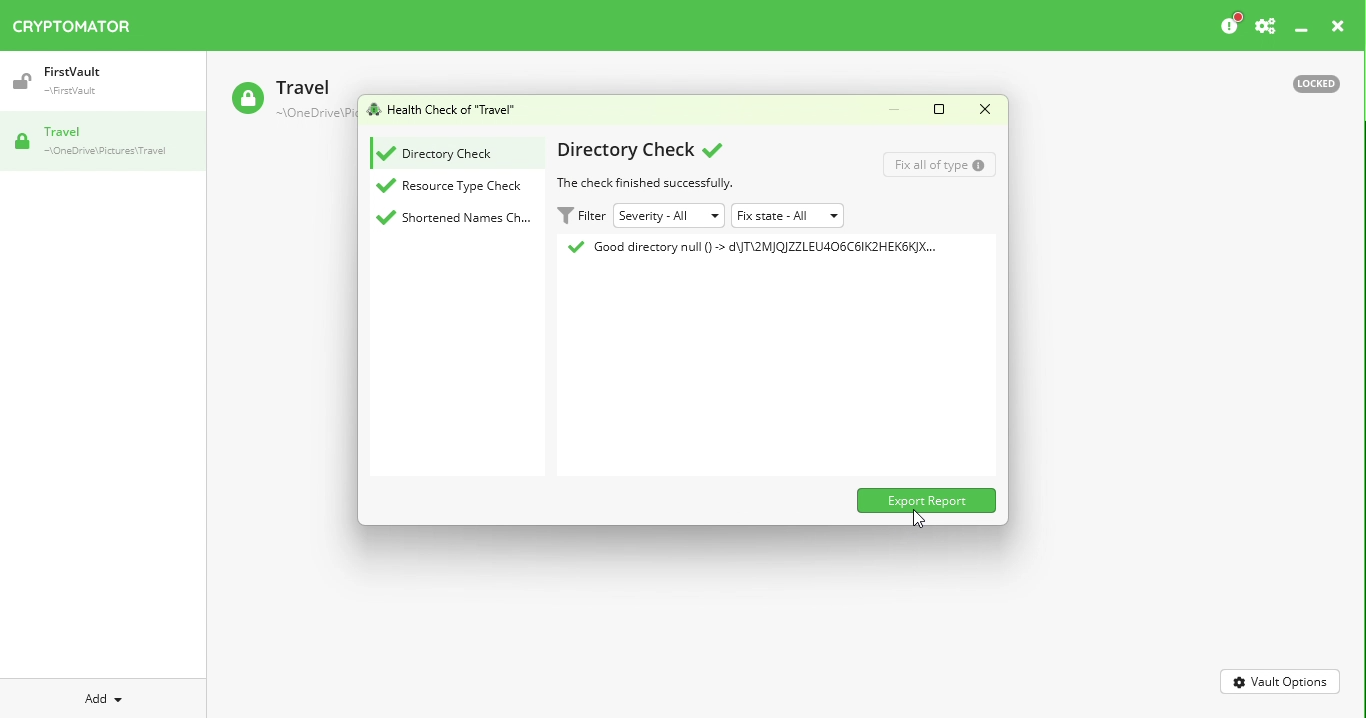 The width and height of the screenshot is (1366, 718). Describe the element at coordinates (1344, 25) in the screenshot. I see `close` at that location.